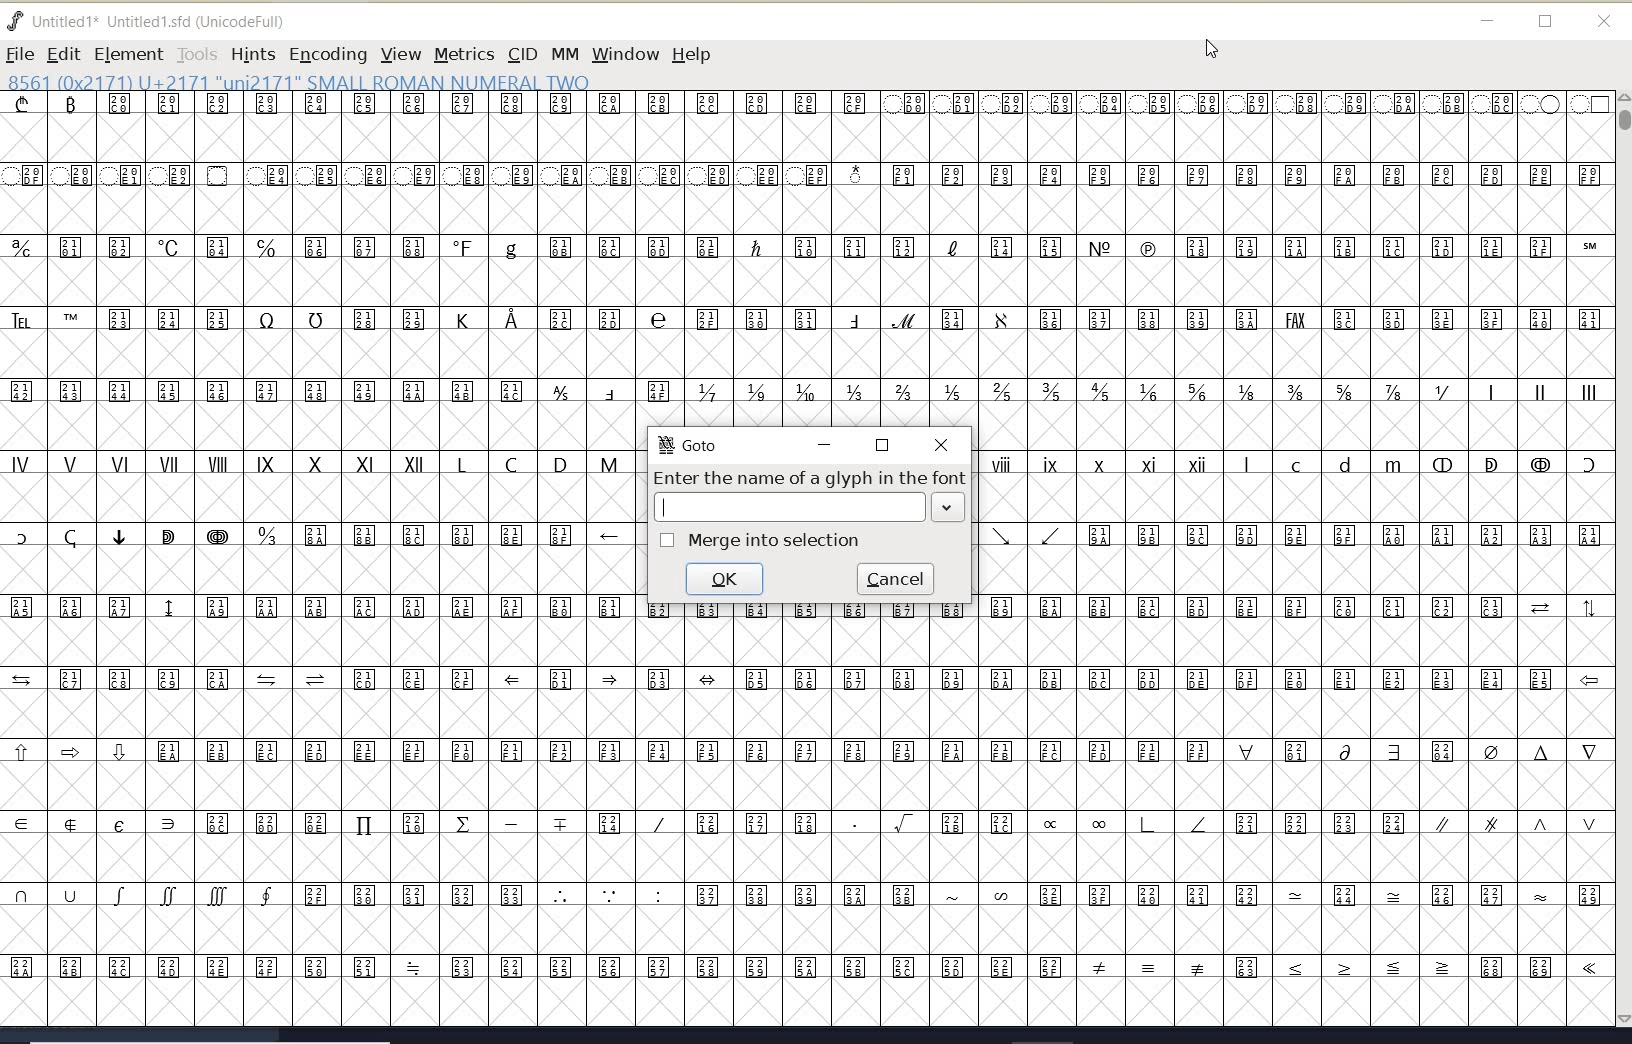 Image resolution: width=1632 pixels, height=1044 pixels. What do you see at coordinates (300, 81) in the screenshot?
I see `8561 (0X2171) U+2171 "UNI171" SMALL ROMAN NUMERAL TWO` at bounding box center [300, 81].